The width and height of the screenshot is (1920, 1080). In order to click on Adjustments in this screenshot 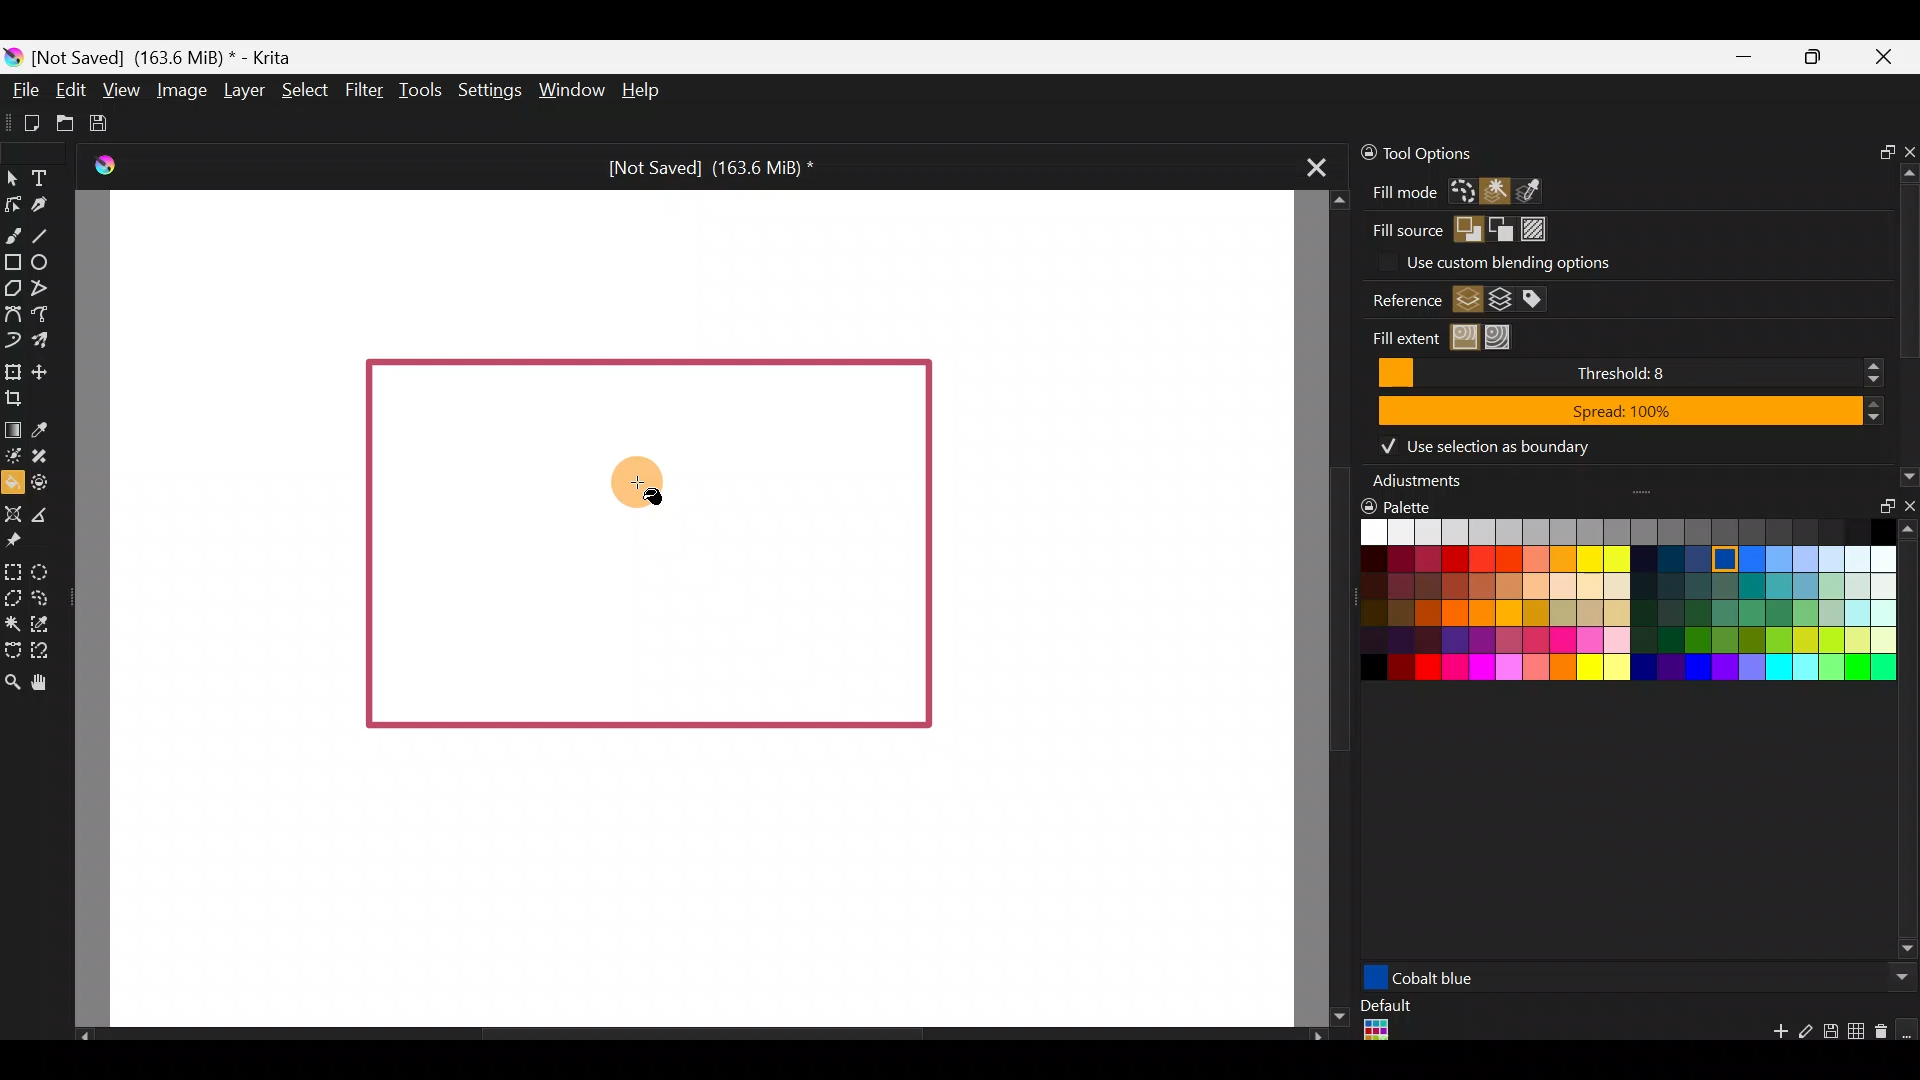, I will do `click(1421, 484)`.